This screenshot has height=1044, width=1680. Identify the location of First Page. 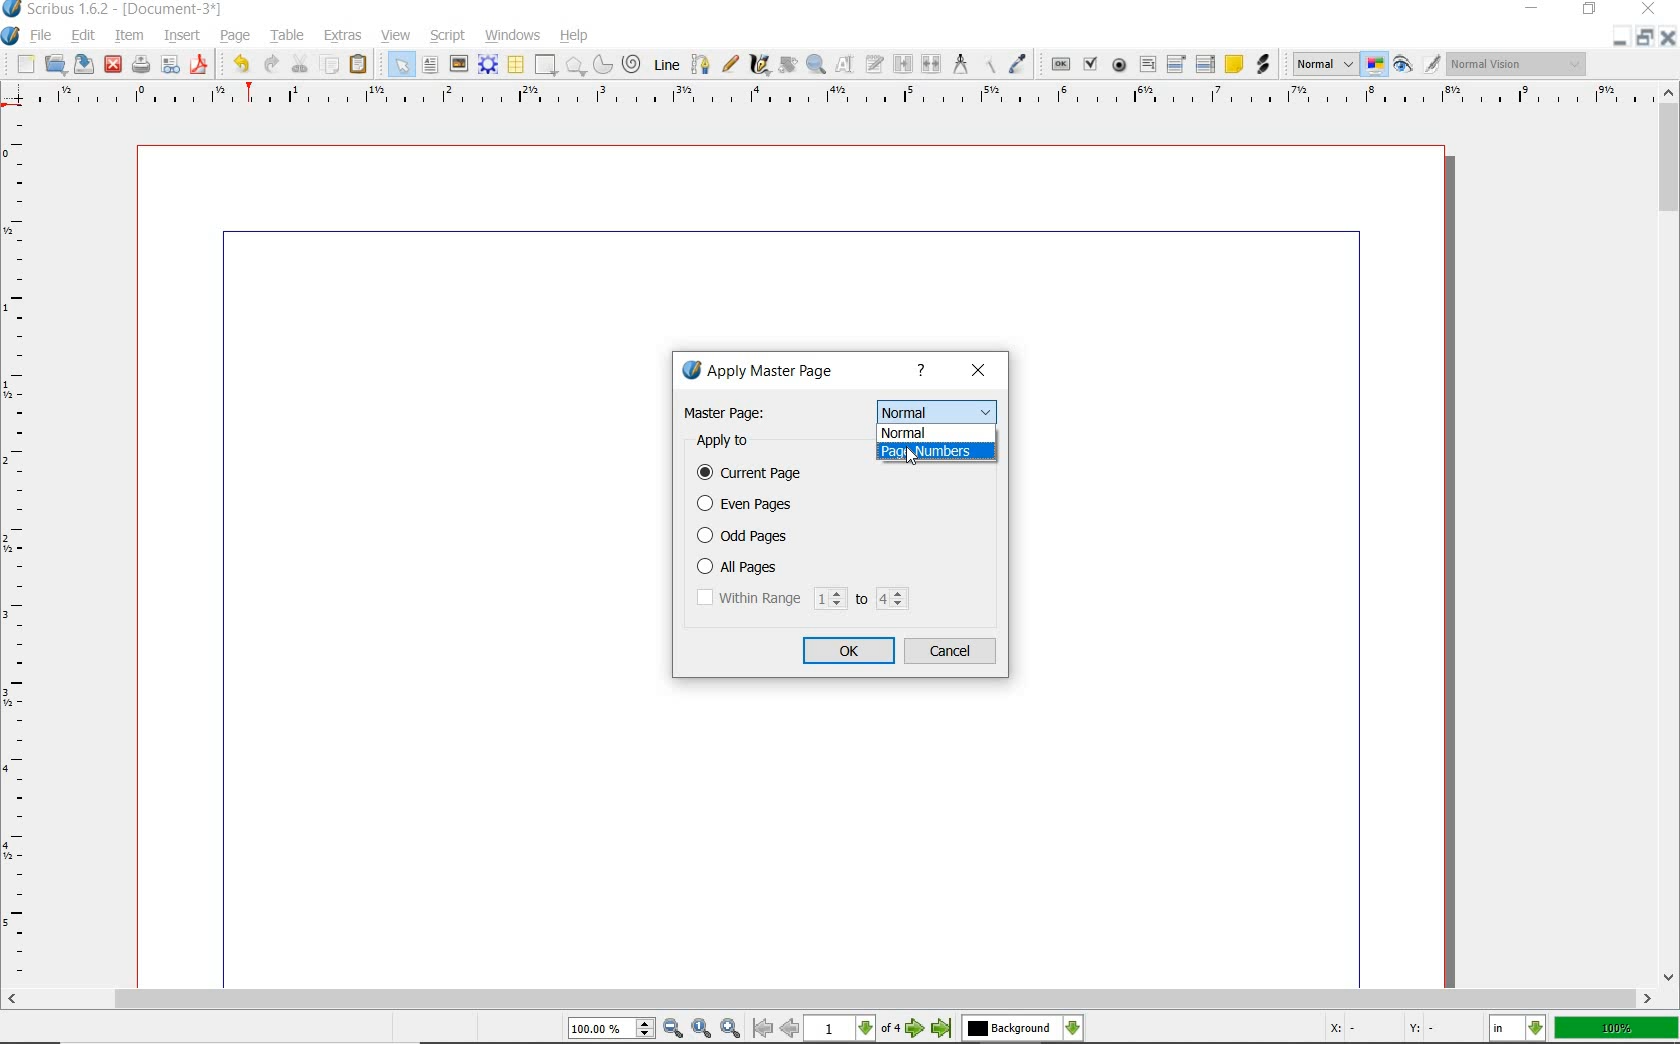
(760, 1029).